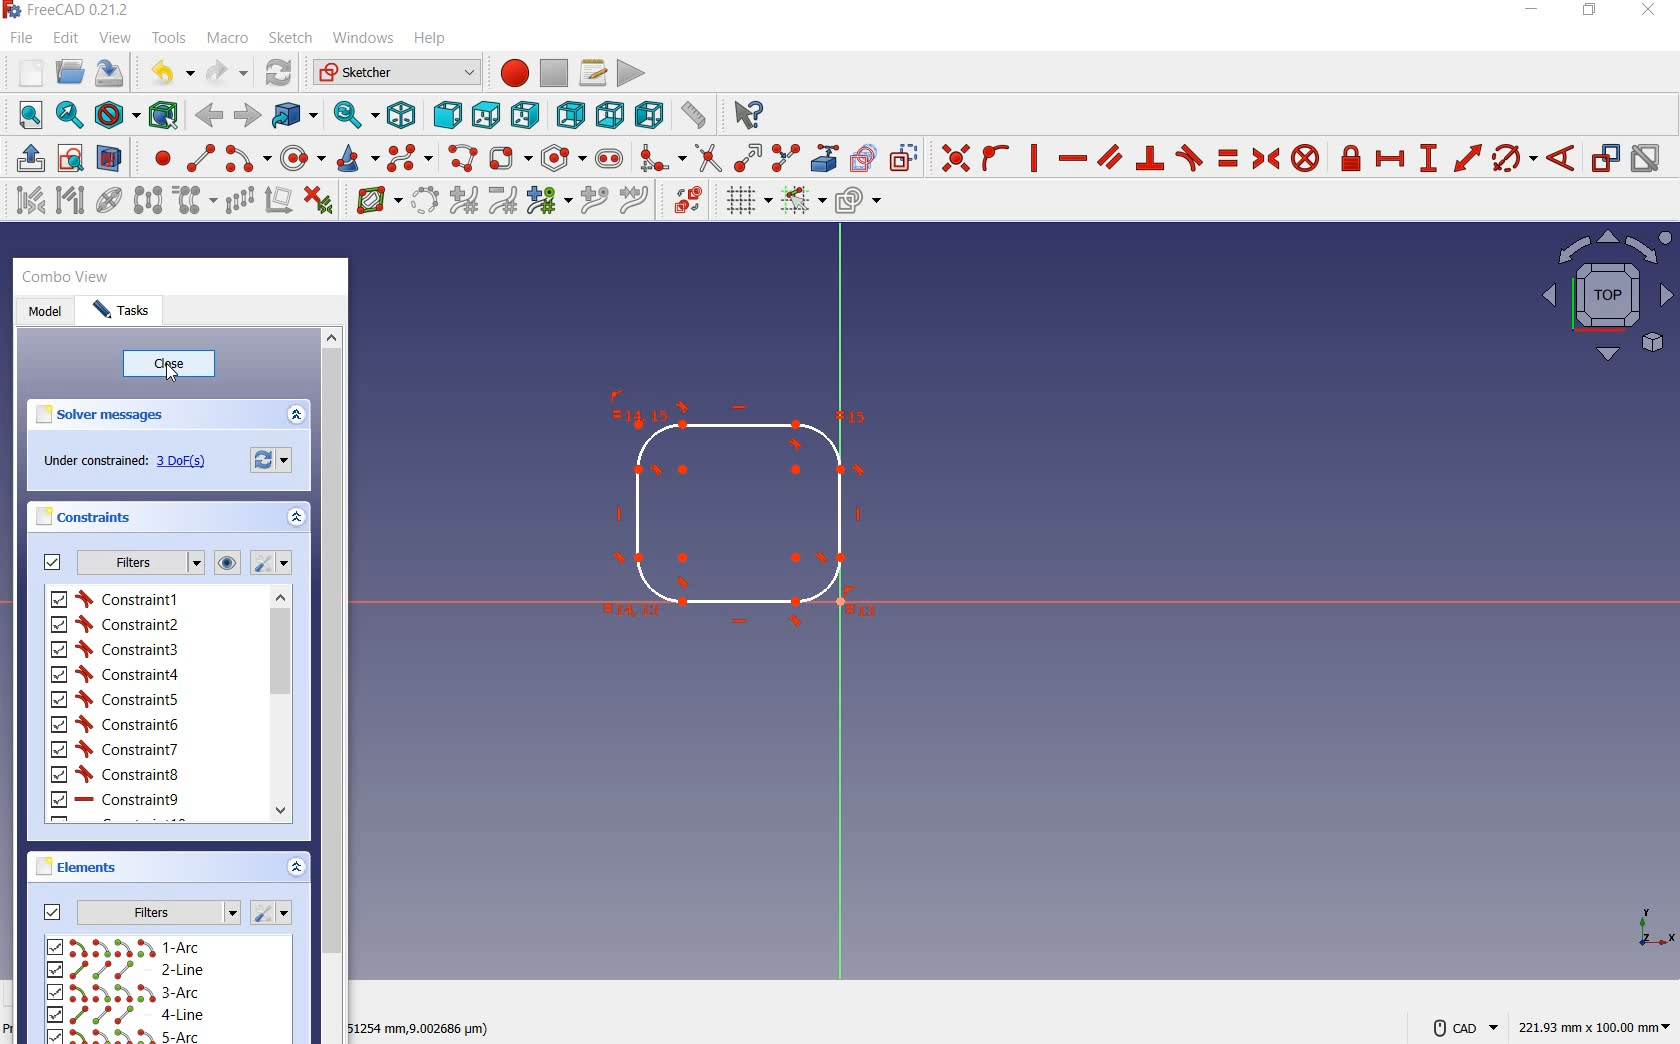 The height and width of the screenshot is (1044, 1680). Describe the element at coordinates (423, 201) in the screenshot. I see `convert geometry to b-spline` at that location.